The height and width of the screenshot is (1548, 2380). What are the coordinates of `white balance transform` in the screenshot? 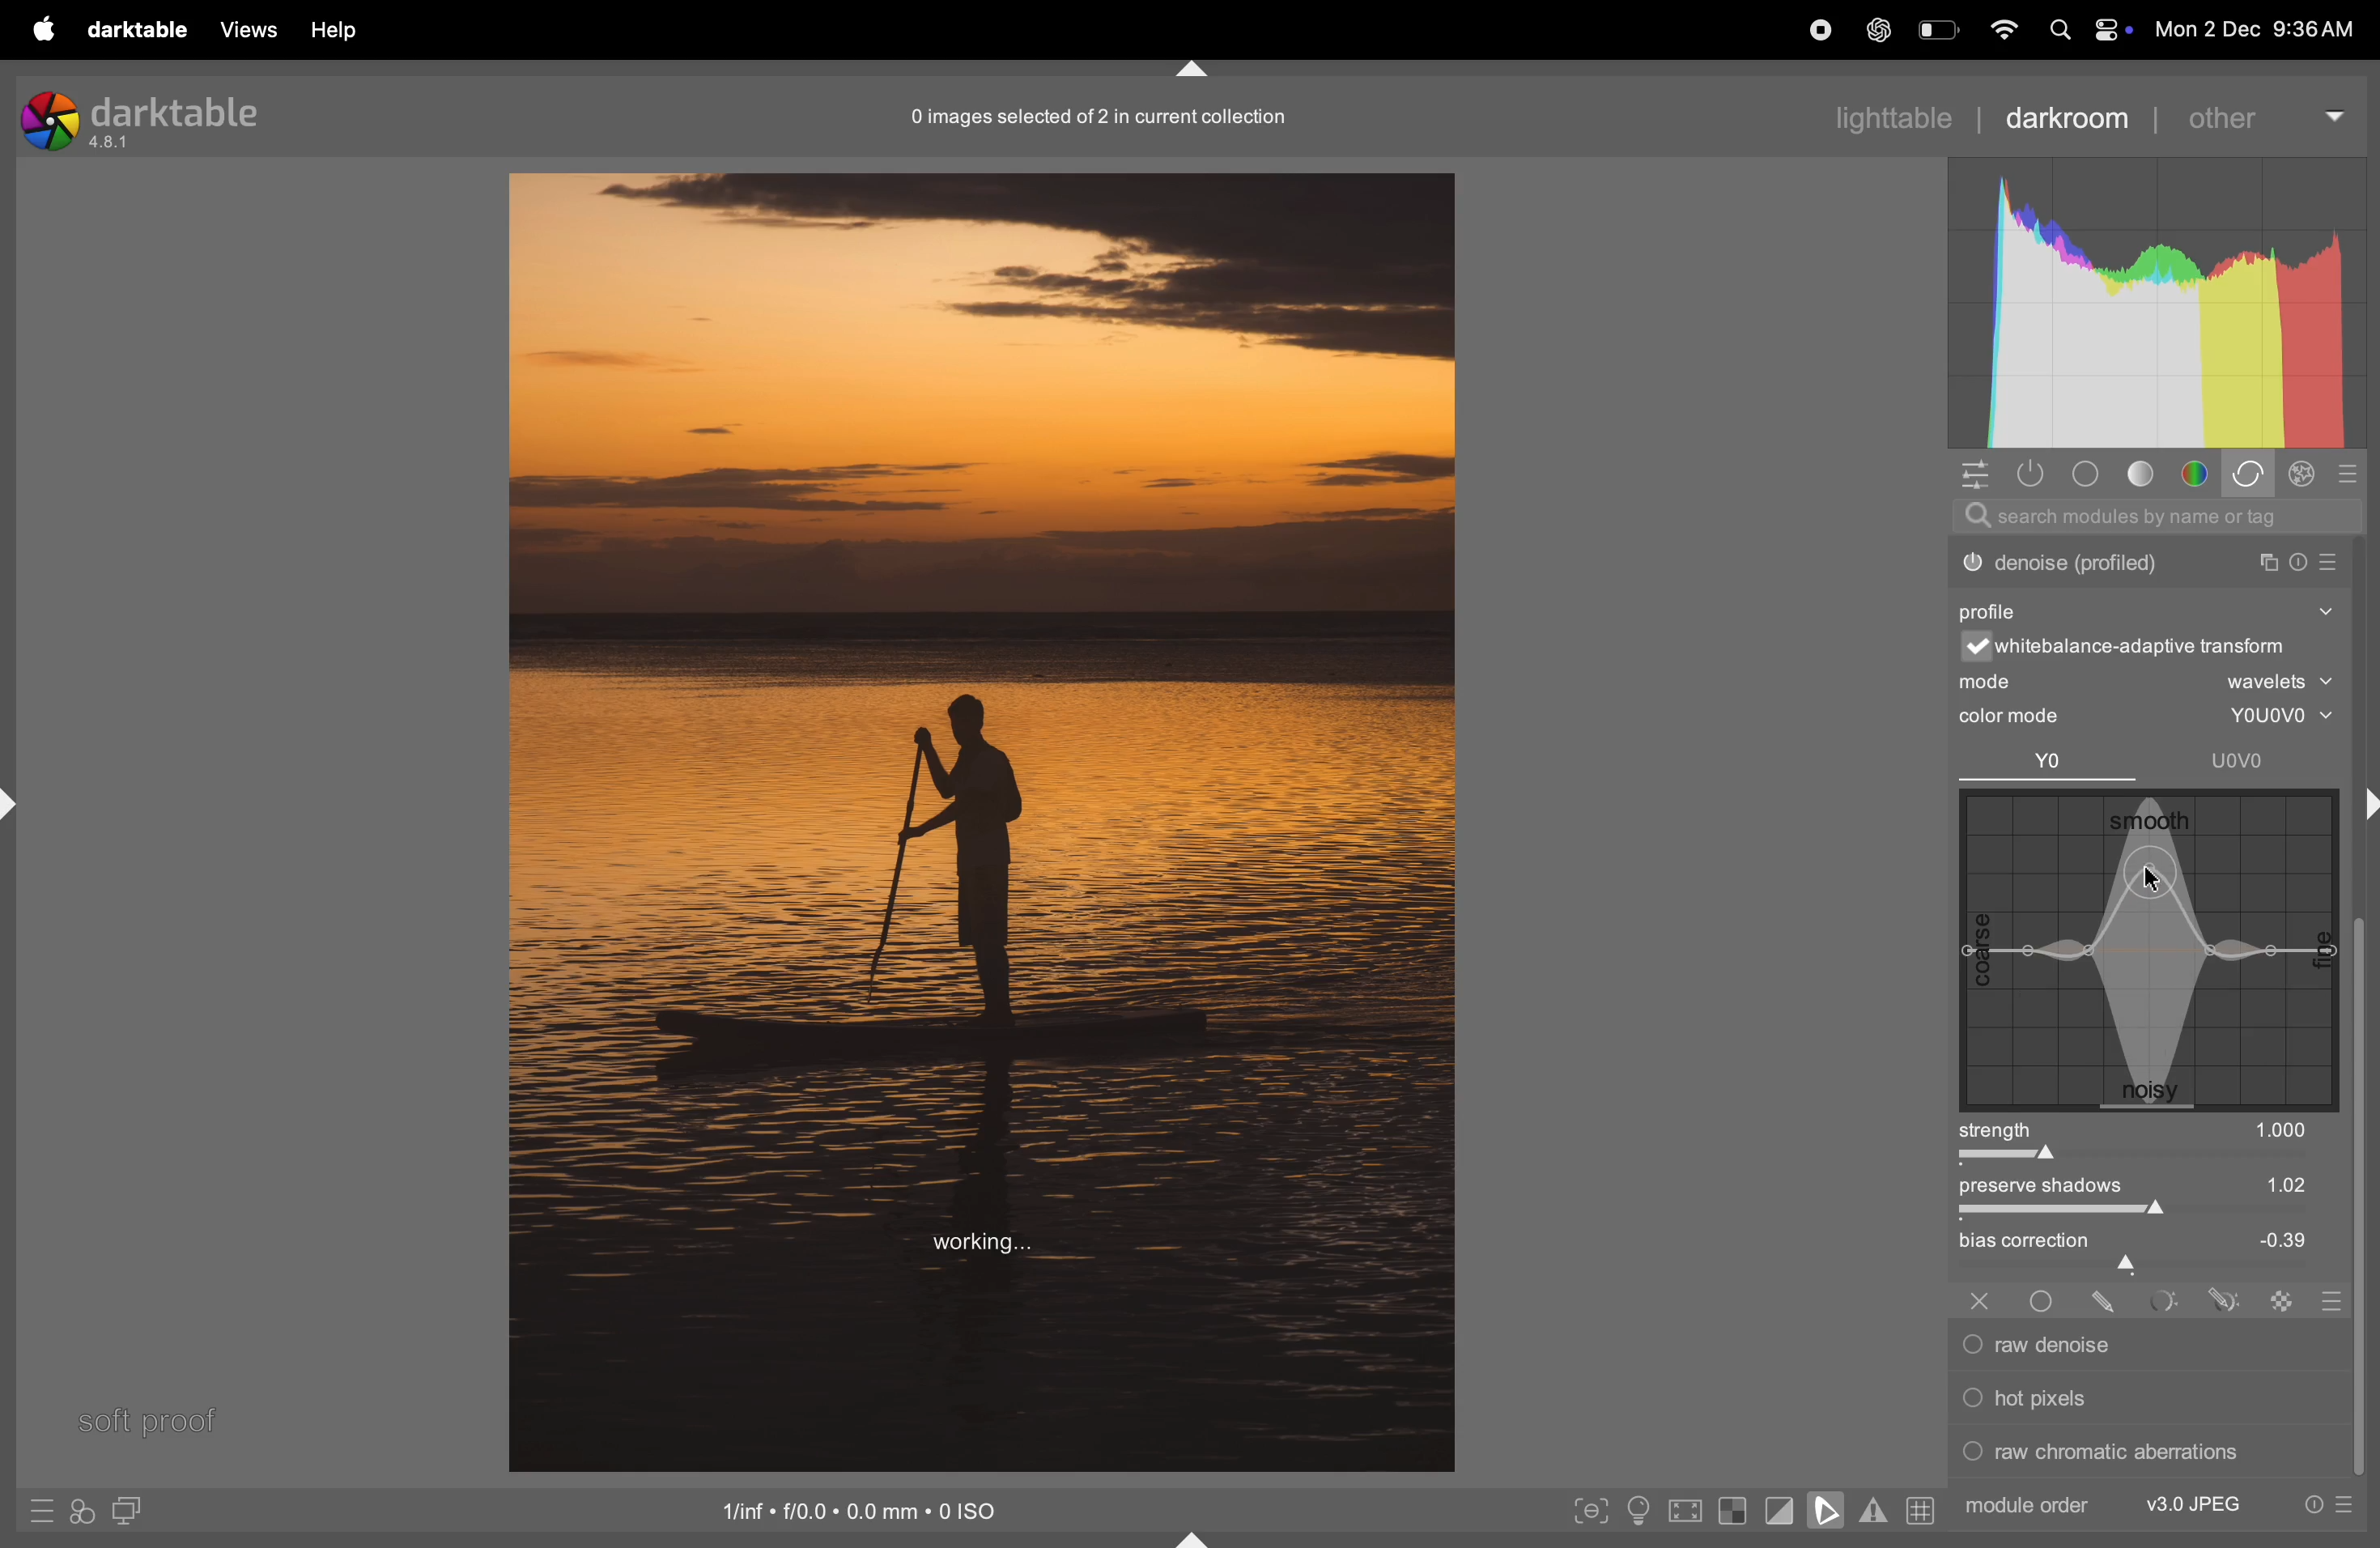 It's located at (2160, 649).